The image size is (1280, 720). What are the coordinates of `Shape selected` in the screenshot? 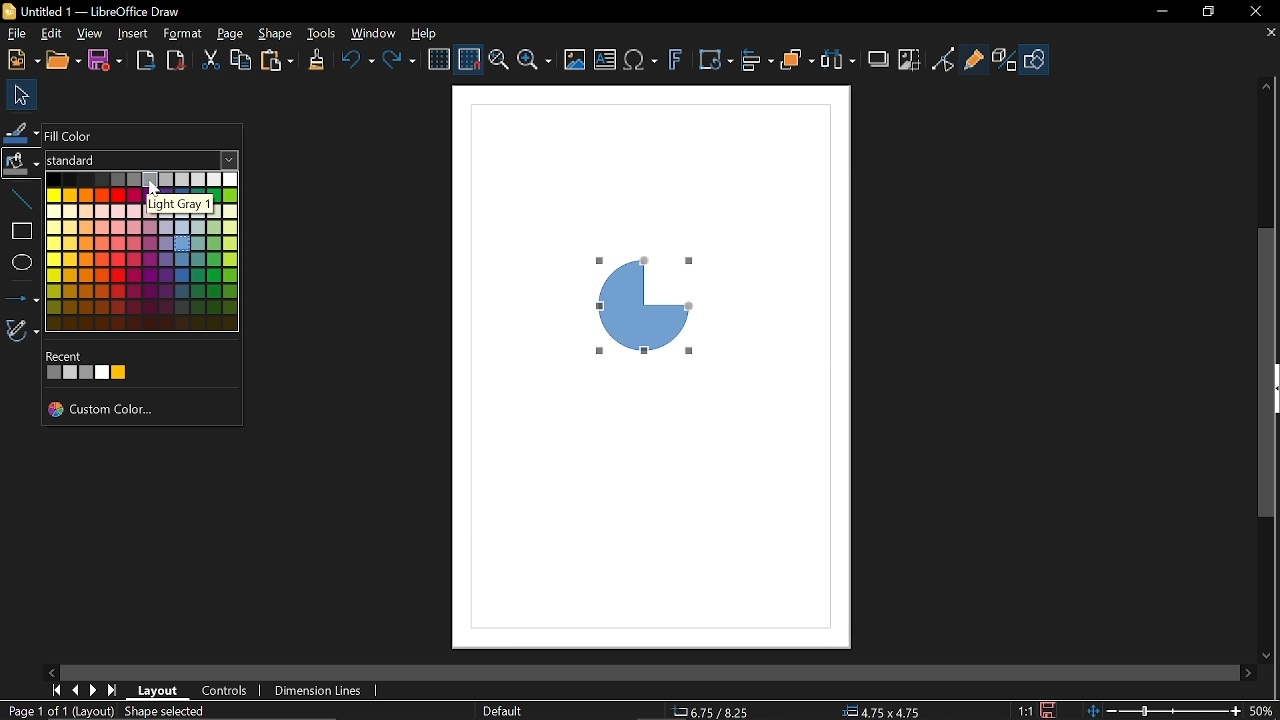 It's located at (173, 712).